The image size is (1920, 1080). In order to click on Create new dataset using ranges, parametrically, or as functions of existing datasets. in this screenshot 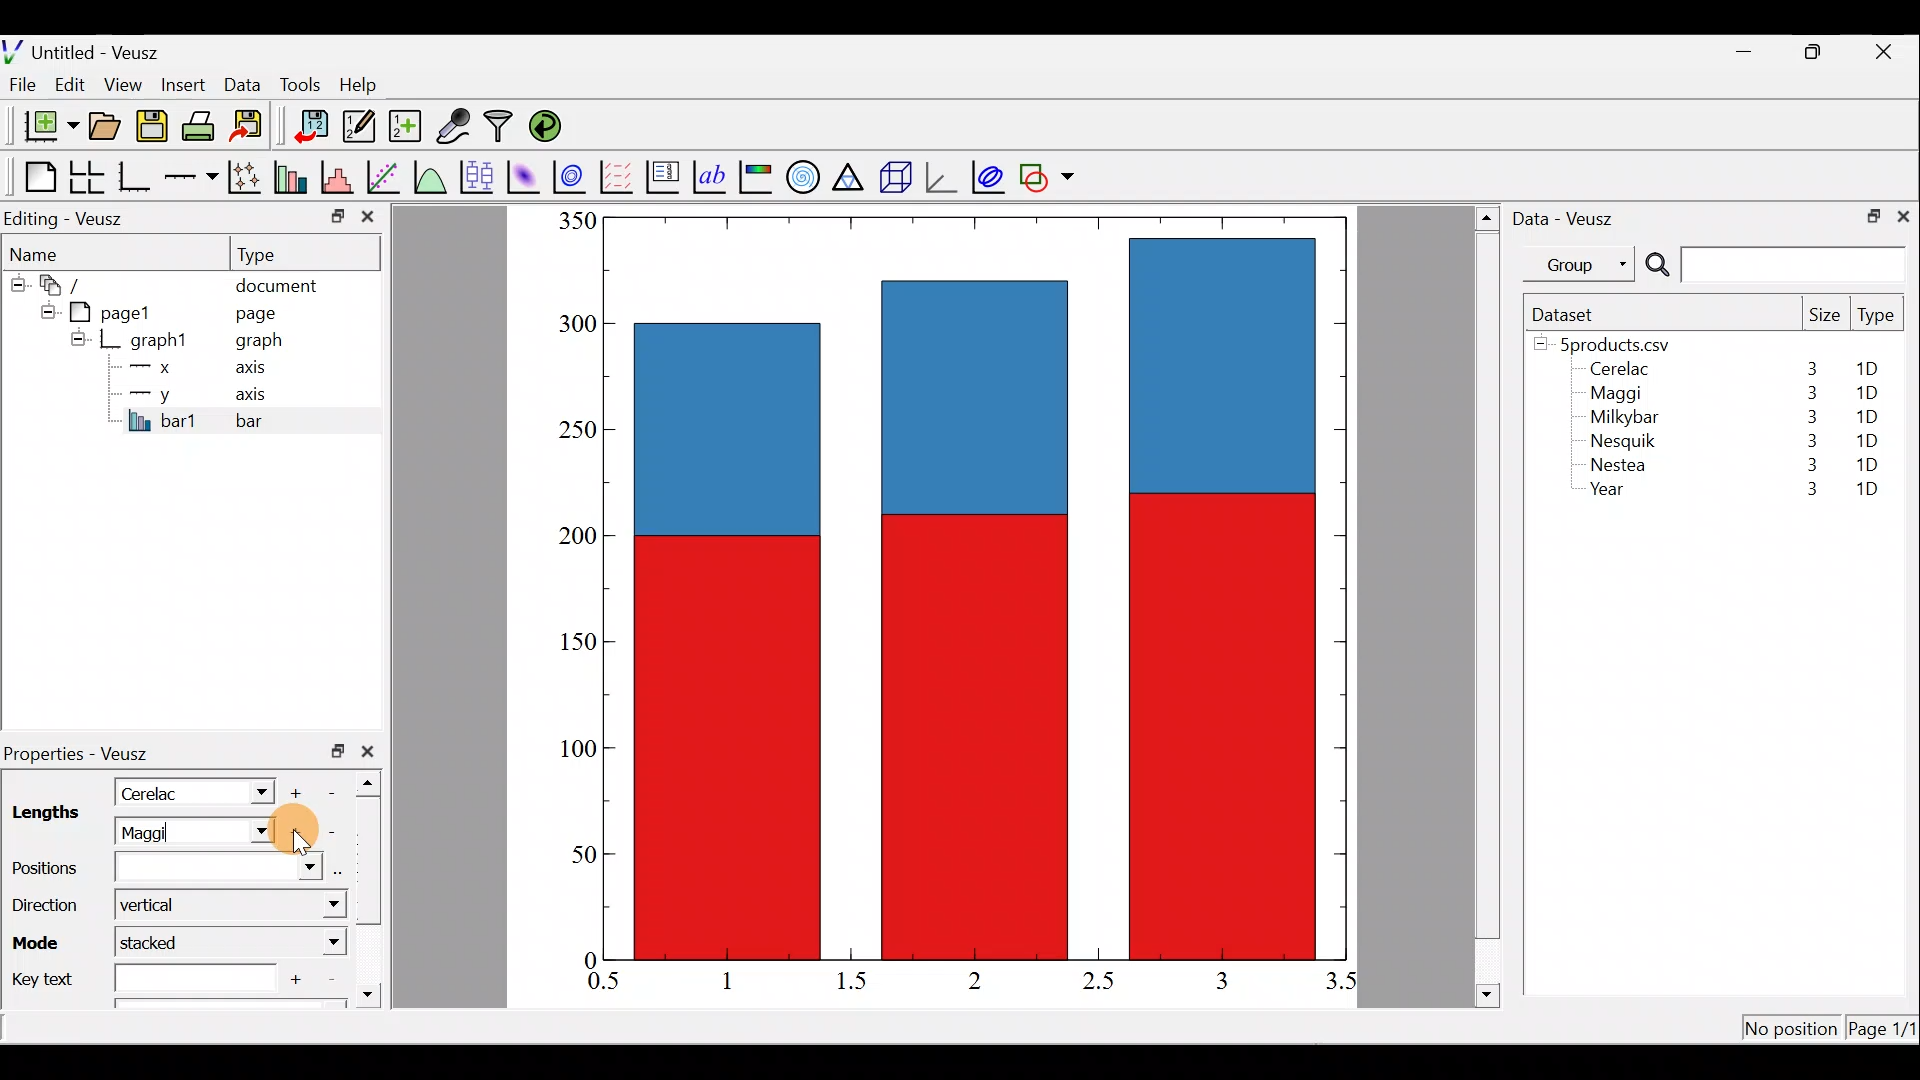, I will do `click(407, 127)`.